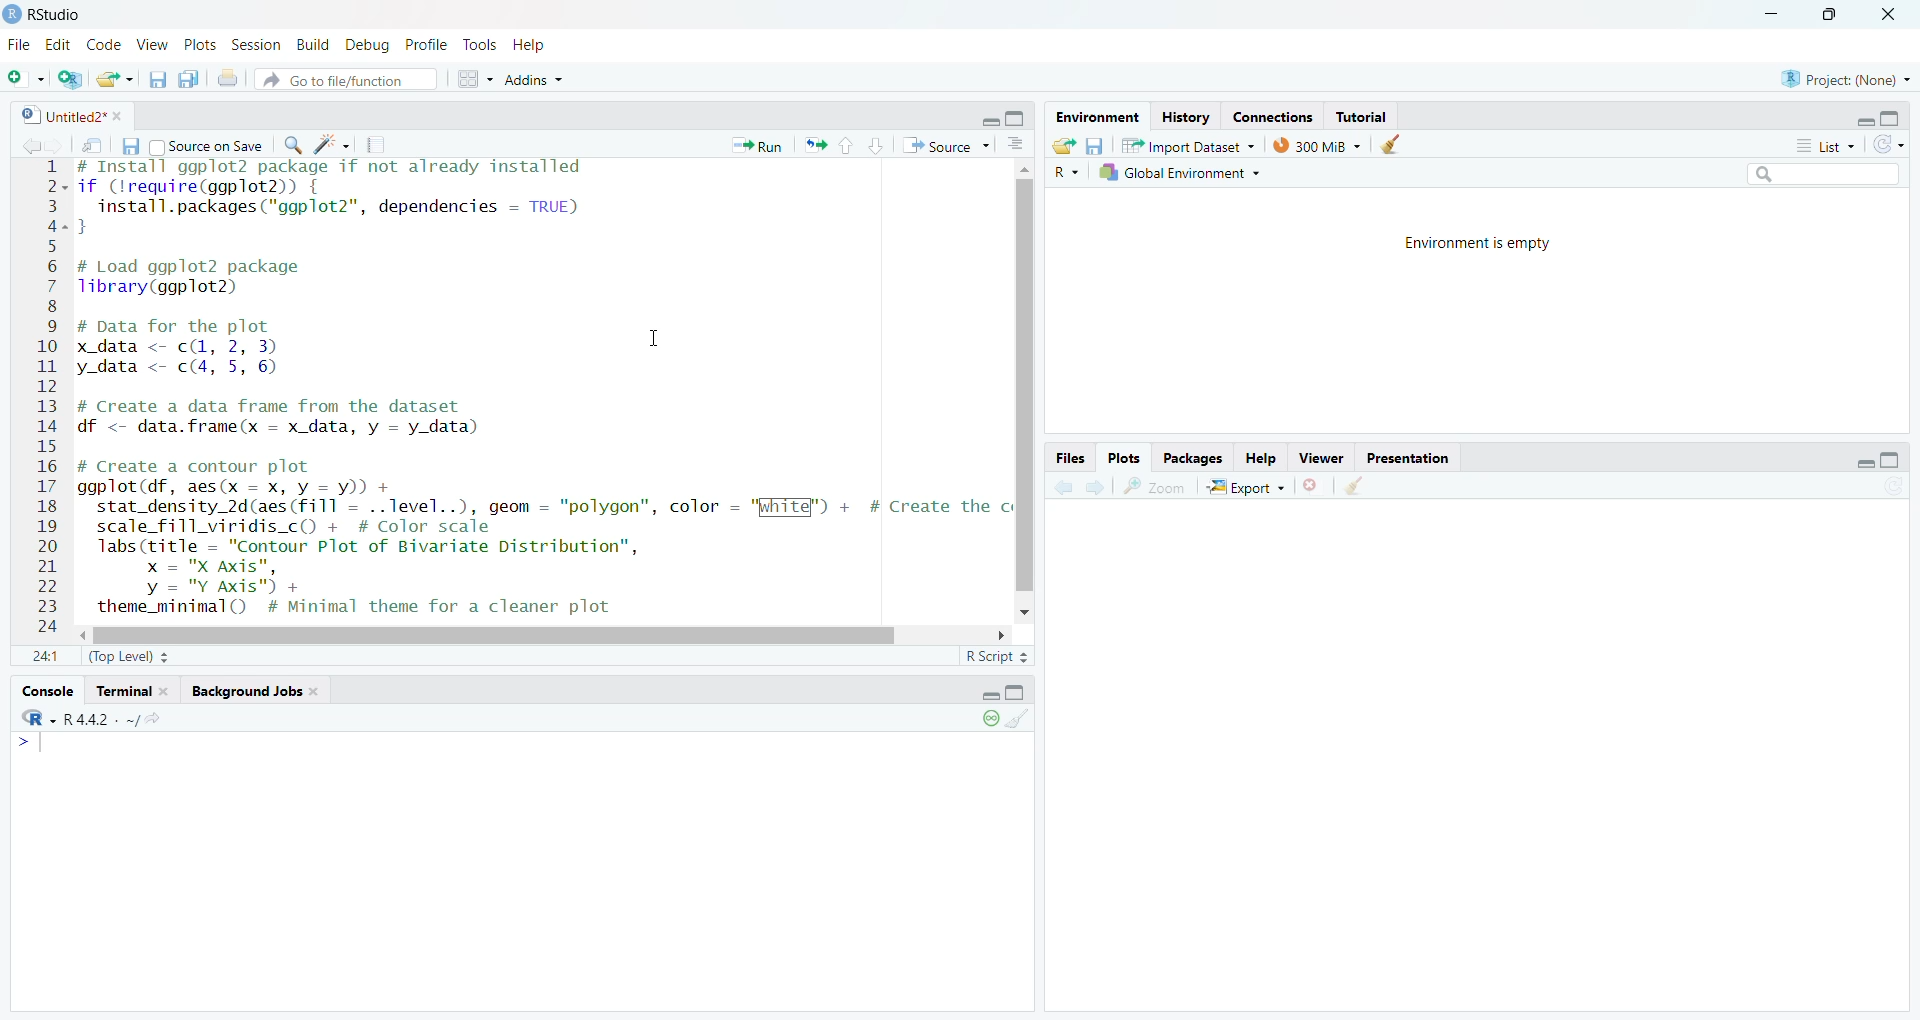 Image resolution: width=1920 pixels, height=1020 pixels. What do you see at coordinates (1021, 694) in the screenshot?
I see `hide console` at bounding box center [1021, 694].